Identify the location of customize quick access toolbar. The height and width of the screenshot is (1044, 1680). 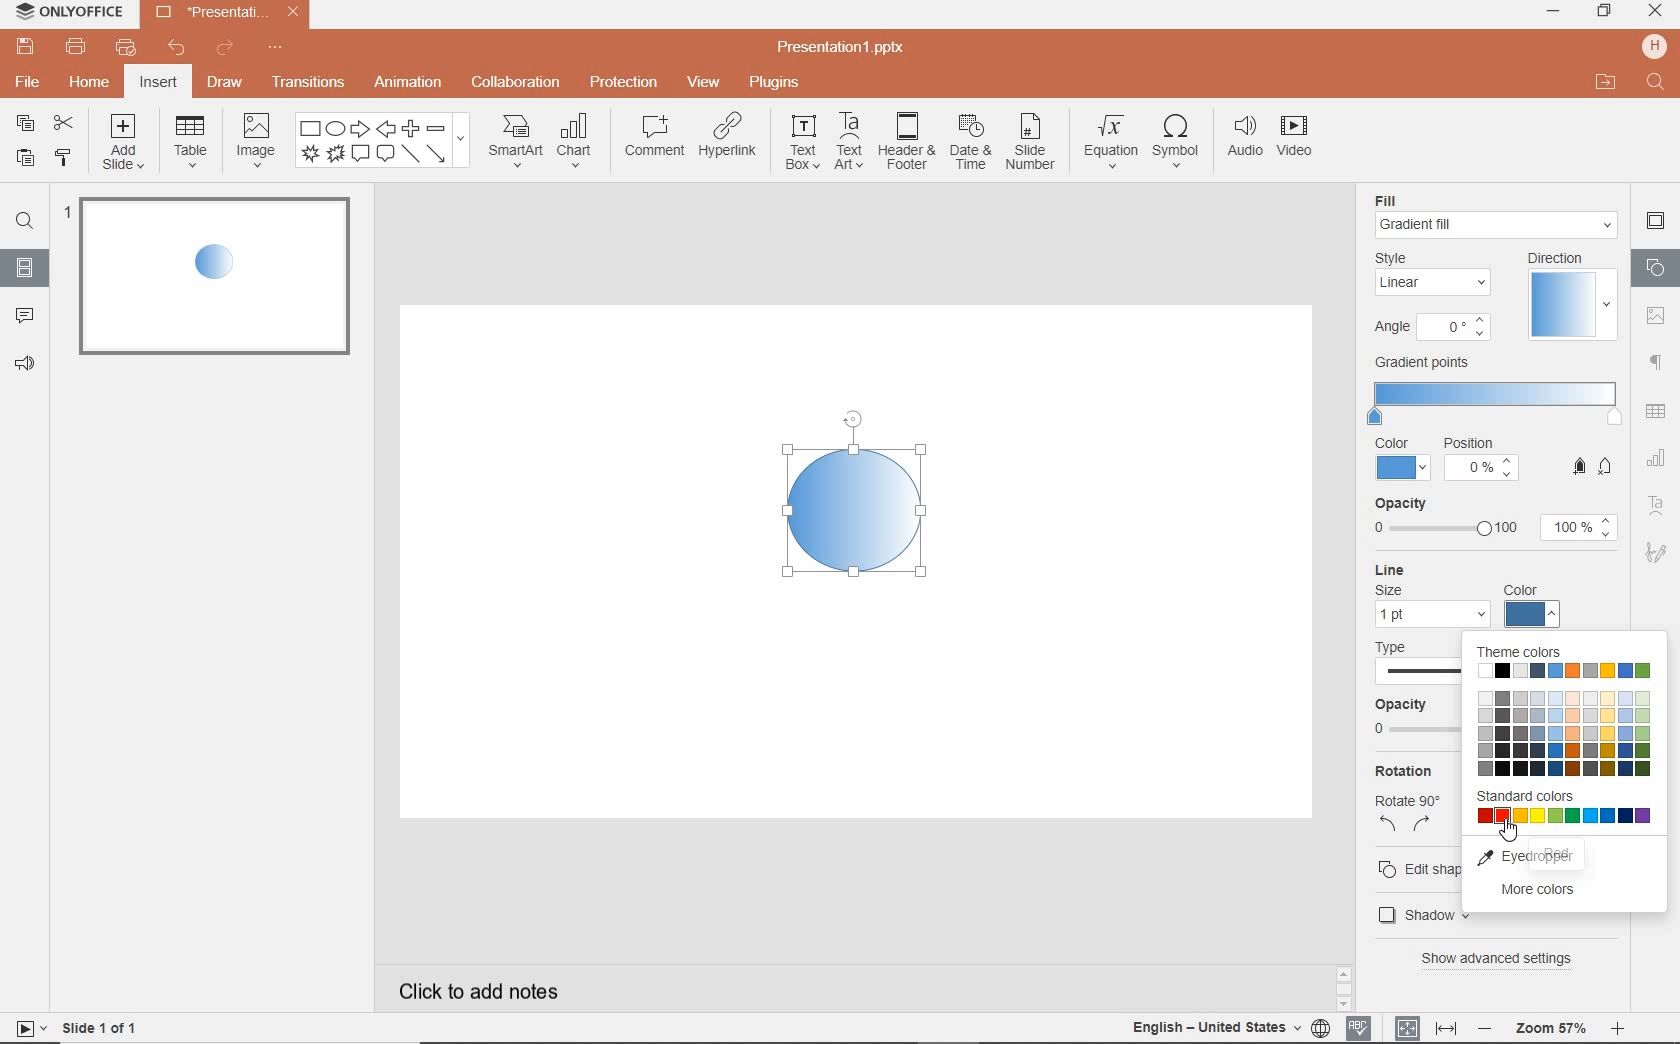
(276, 45).